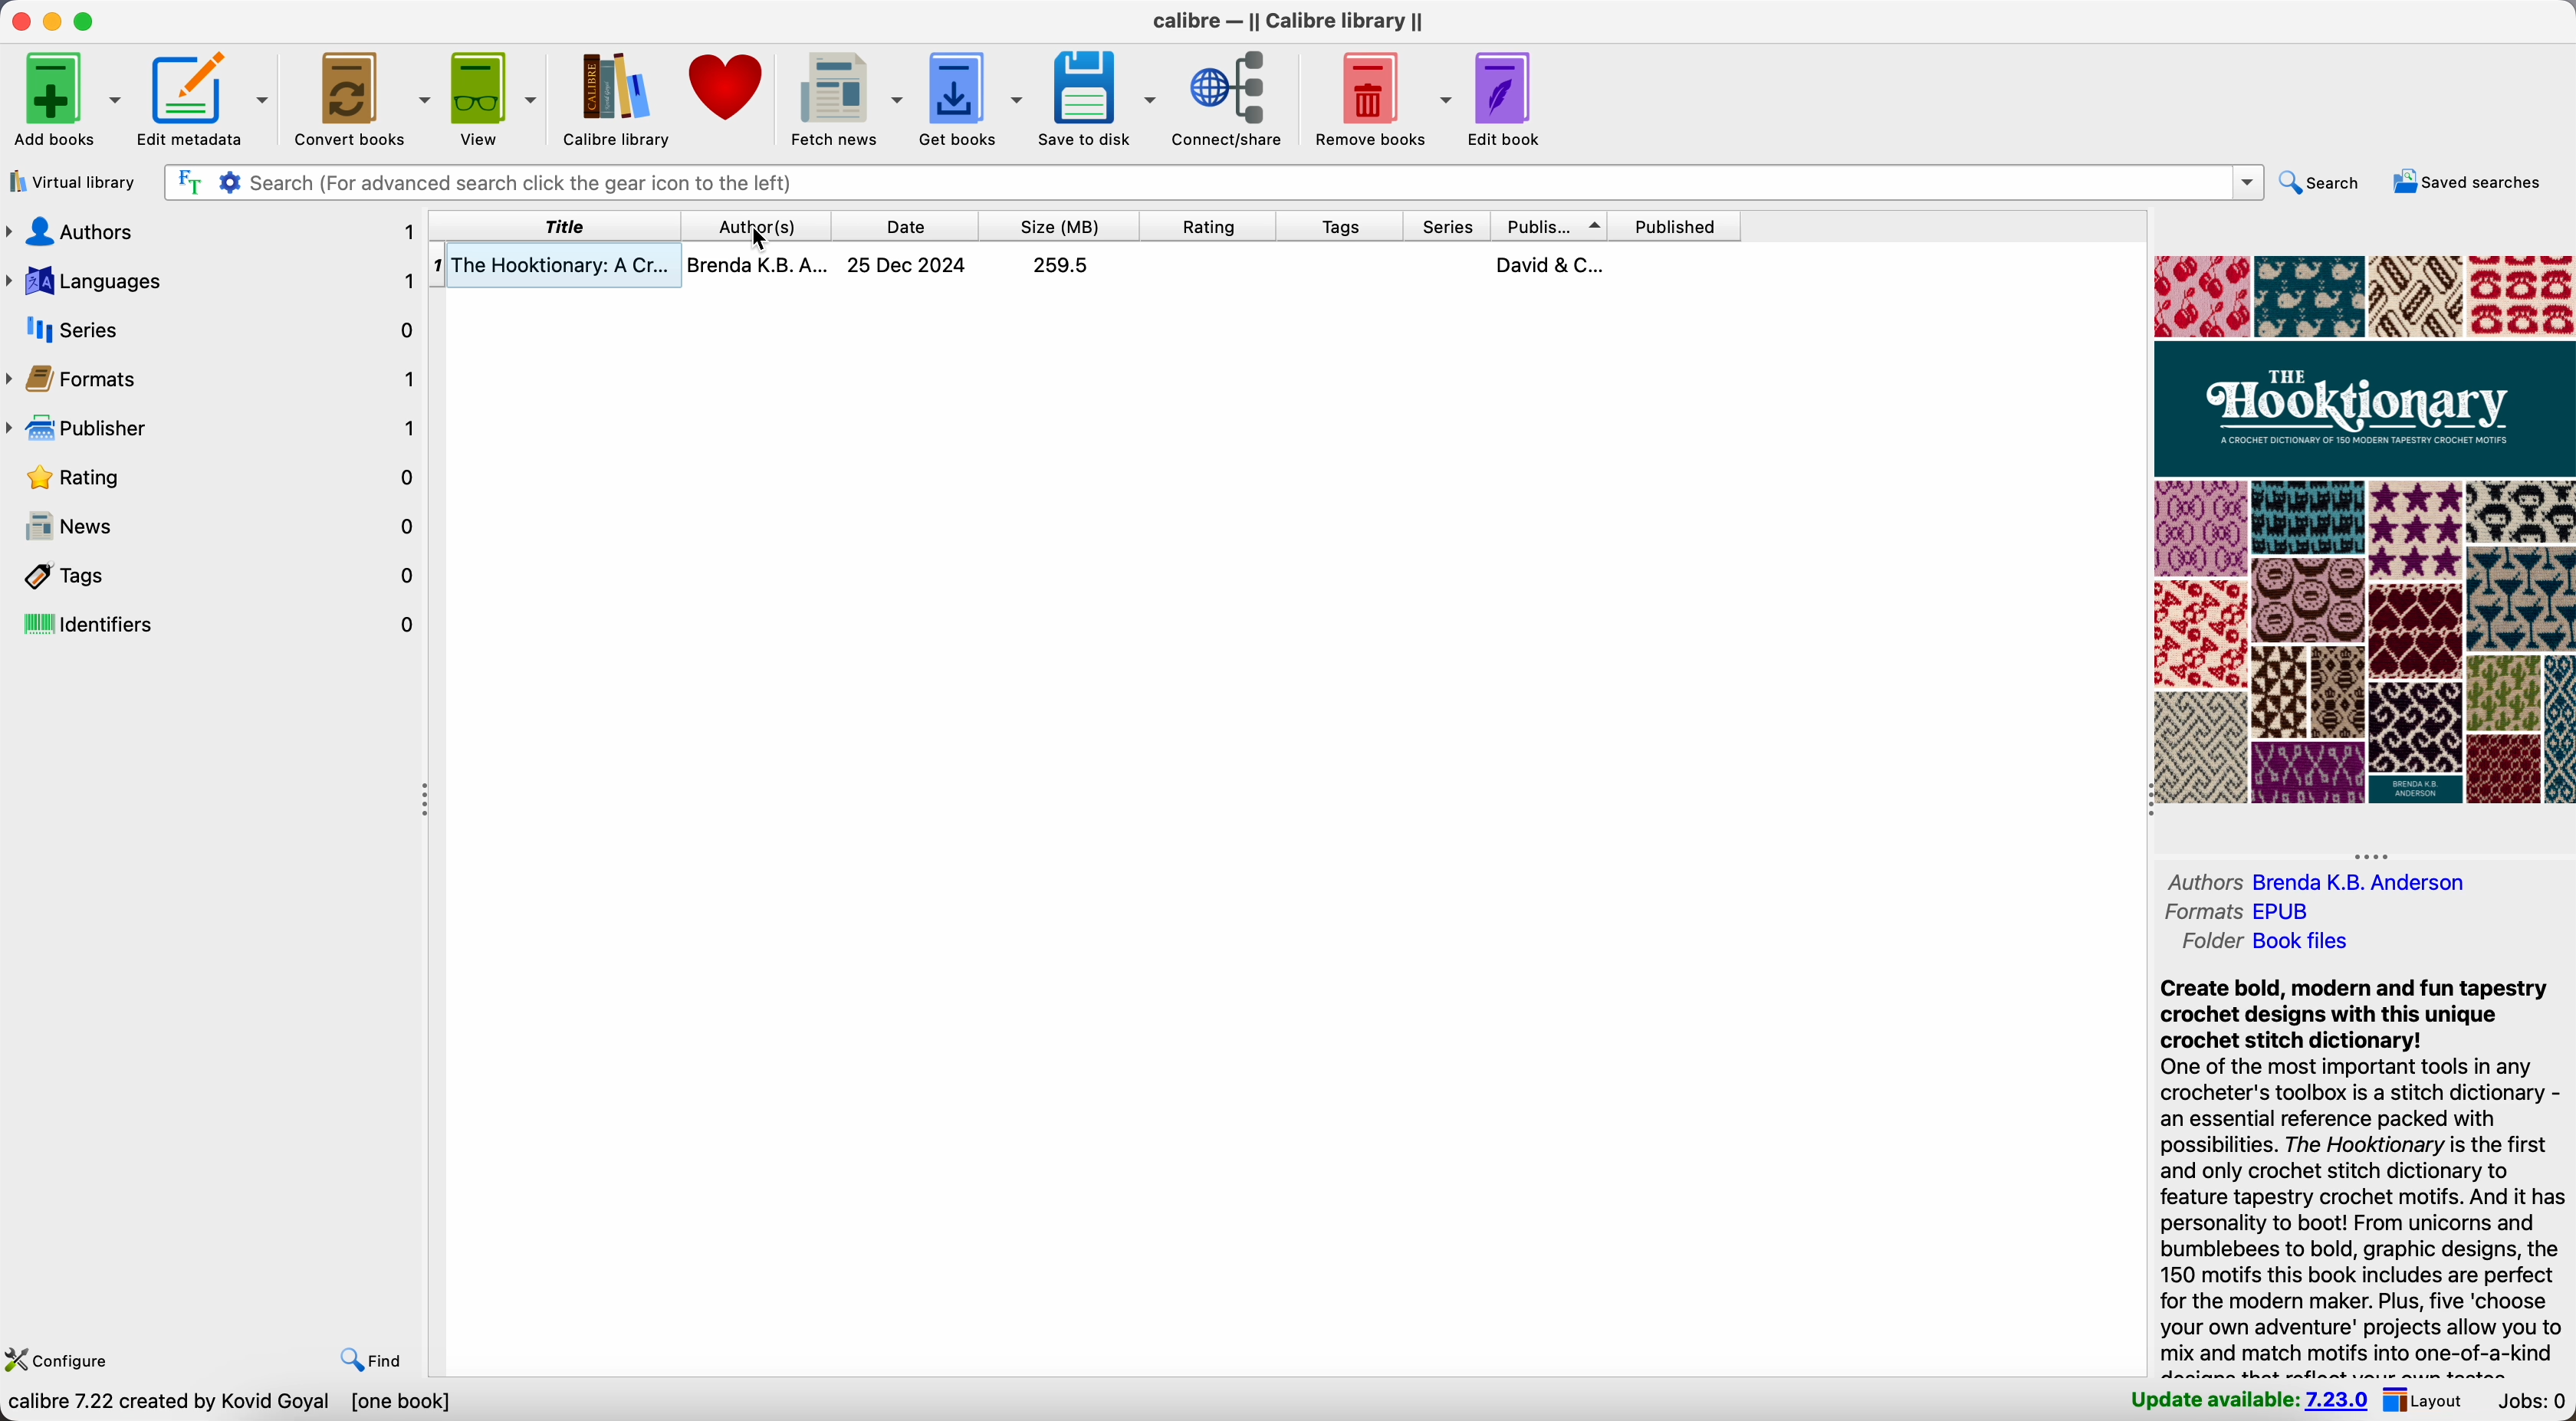  Describe the element at coordinates (1060, 226) in the screenshot. I see `size` at that location.